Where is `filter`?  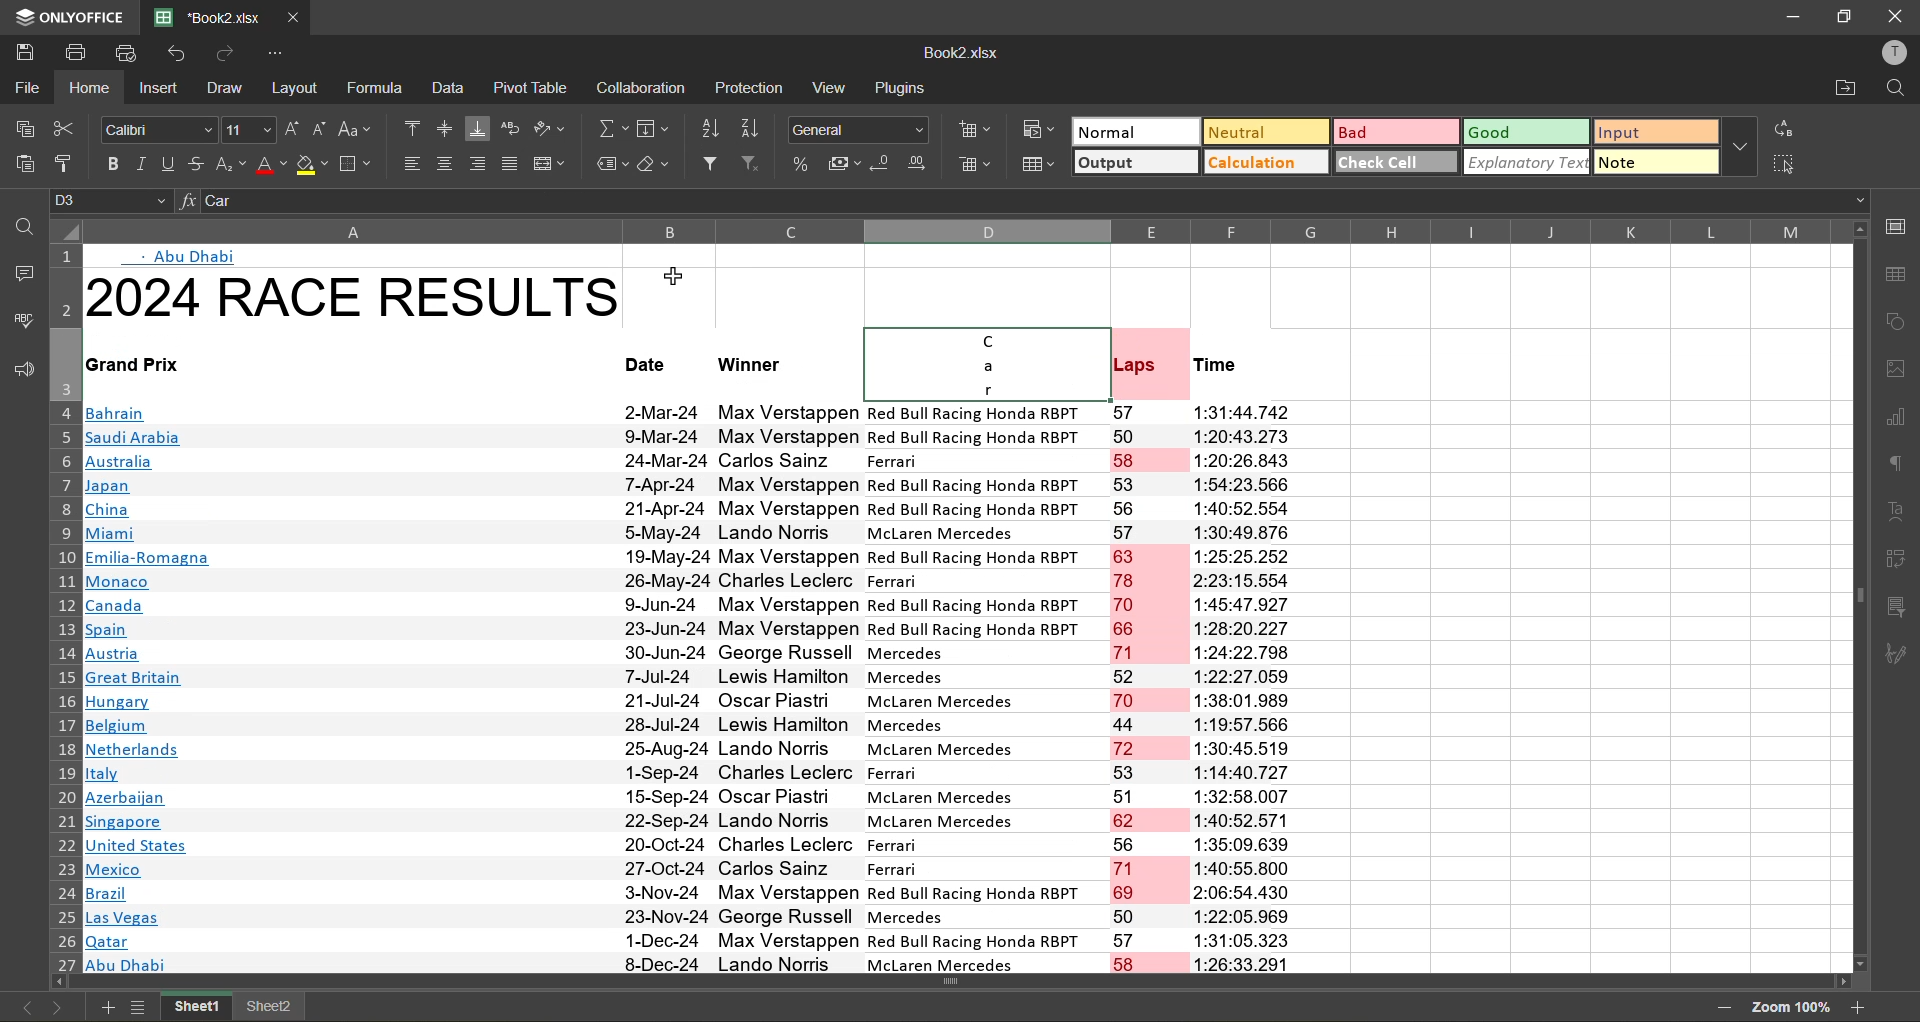
filter is located at coordinates (710, 164).